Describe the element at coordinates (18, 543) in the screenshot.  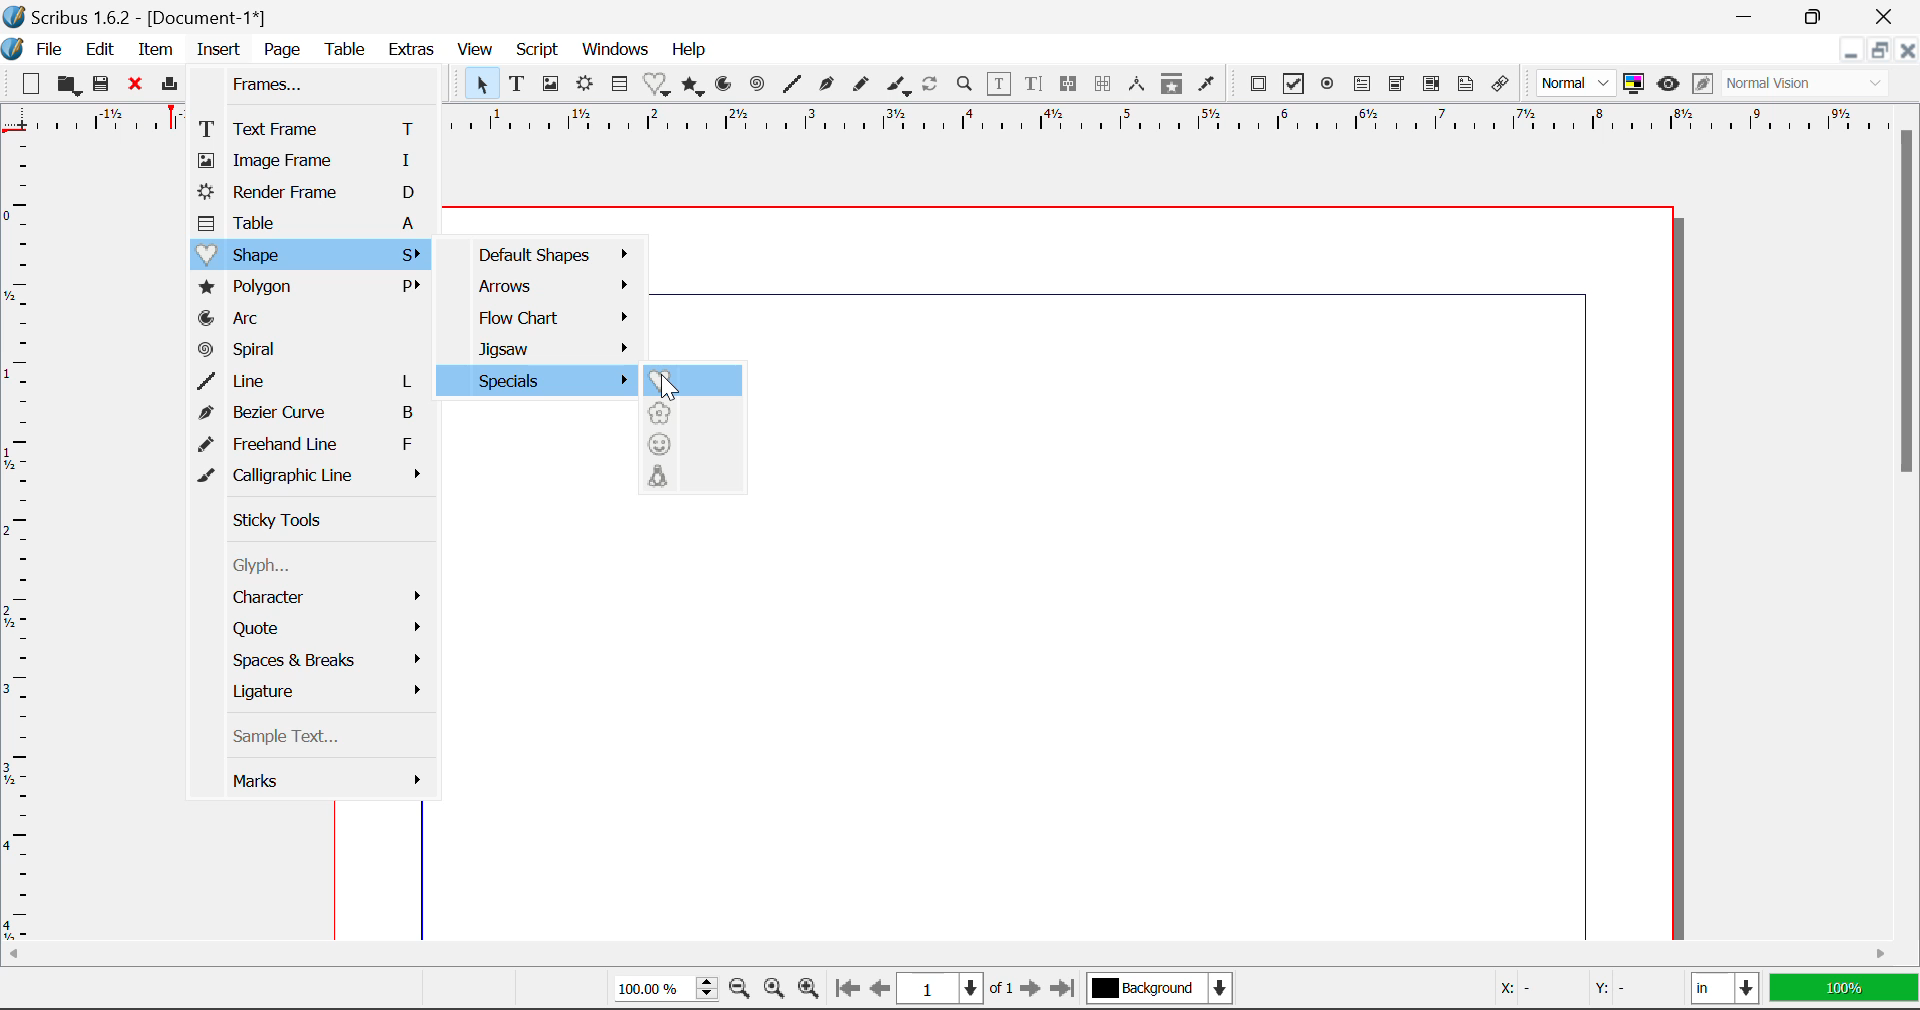
I see `Horizontal Page Margins` at that location.